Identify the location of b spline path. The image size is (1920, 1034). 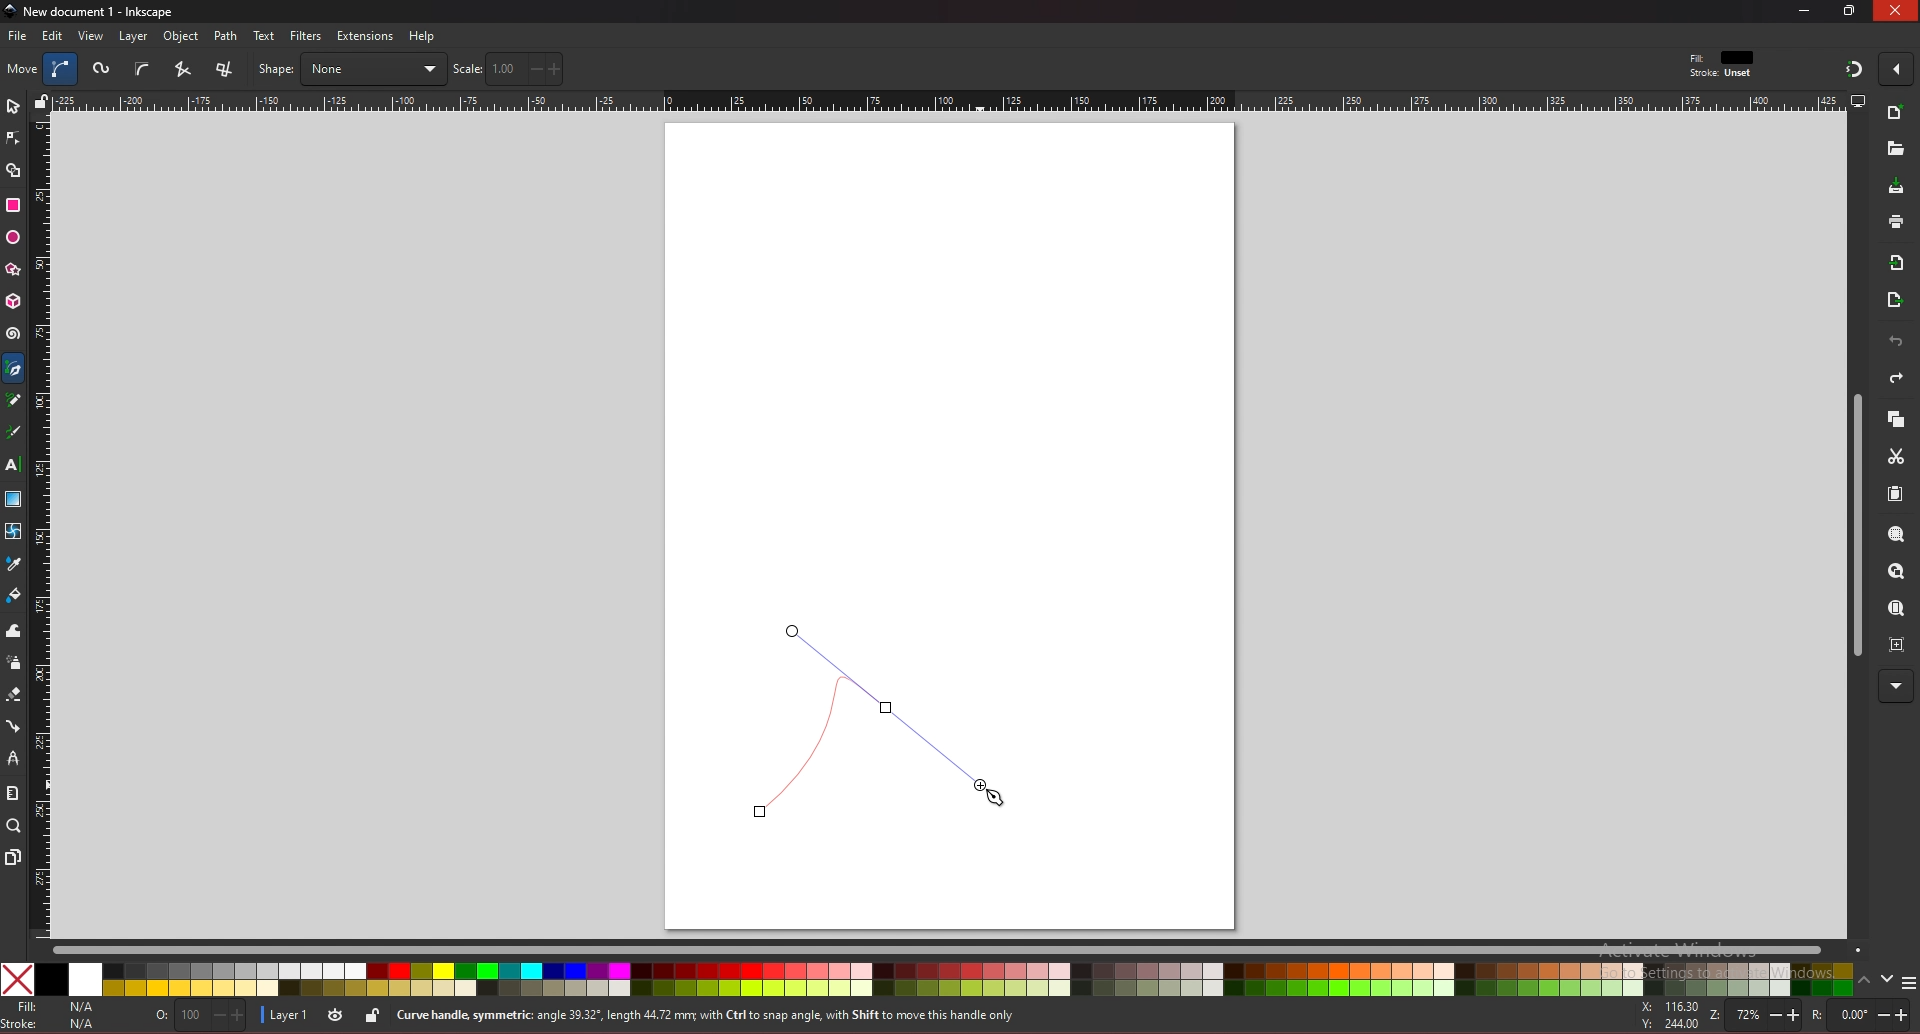
(142, 68).